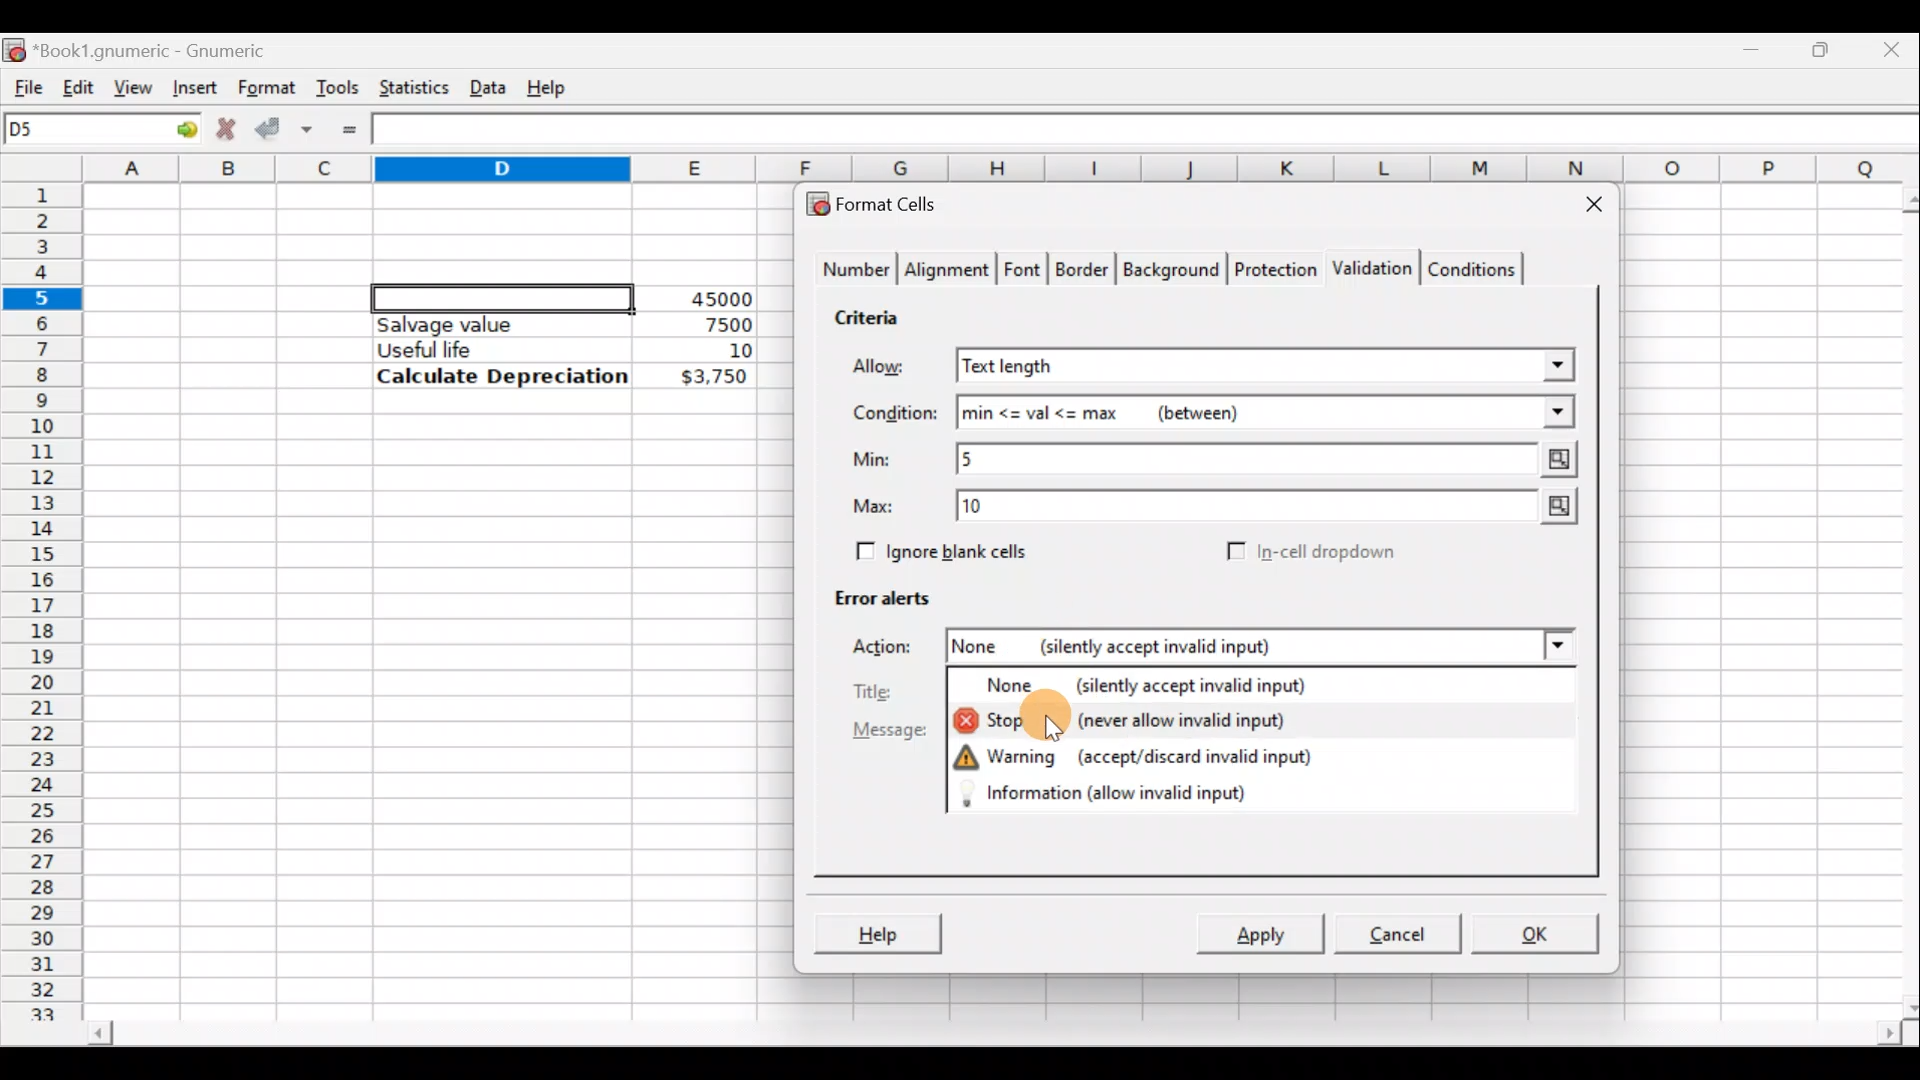 The height and width of the screenshot is (1080, 1920). I want to click on Scroll bar, so click(1898, 599).